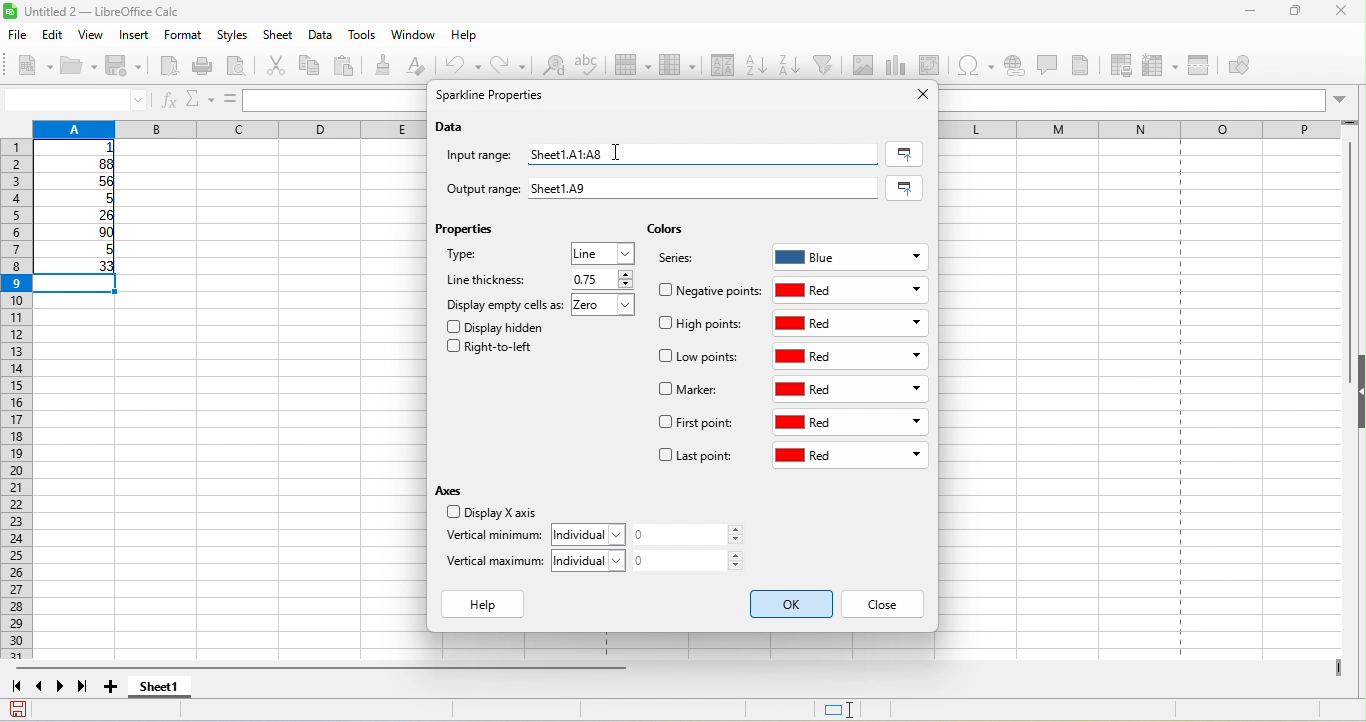  What do you see at coordinates (1150, 102) in the screenshot?
I see `formula bar` at bounding box center [1150, 102].